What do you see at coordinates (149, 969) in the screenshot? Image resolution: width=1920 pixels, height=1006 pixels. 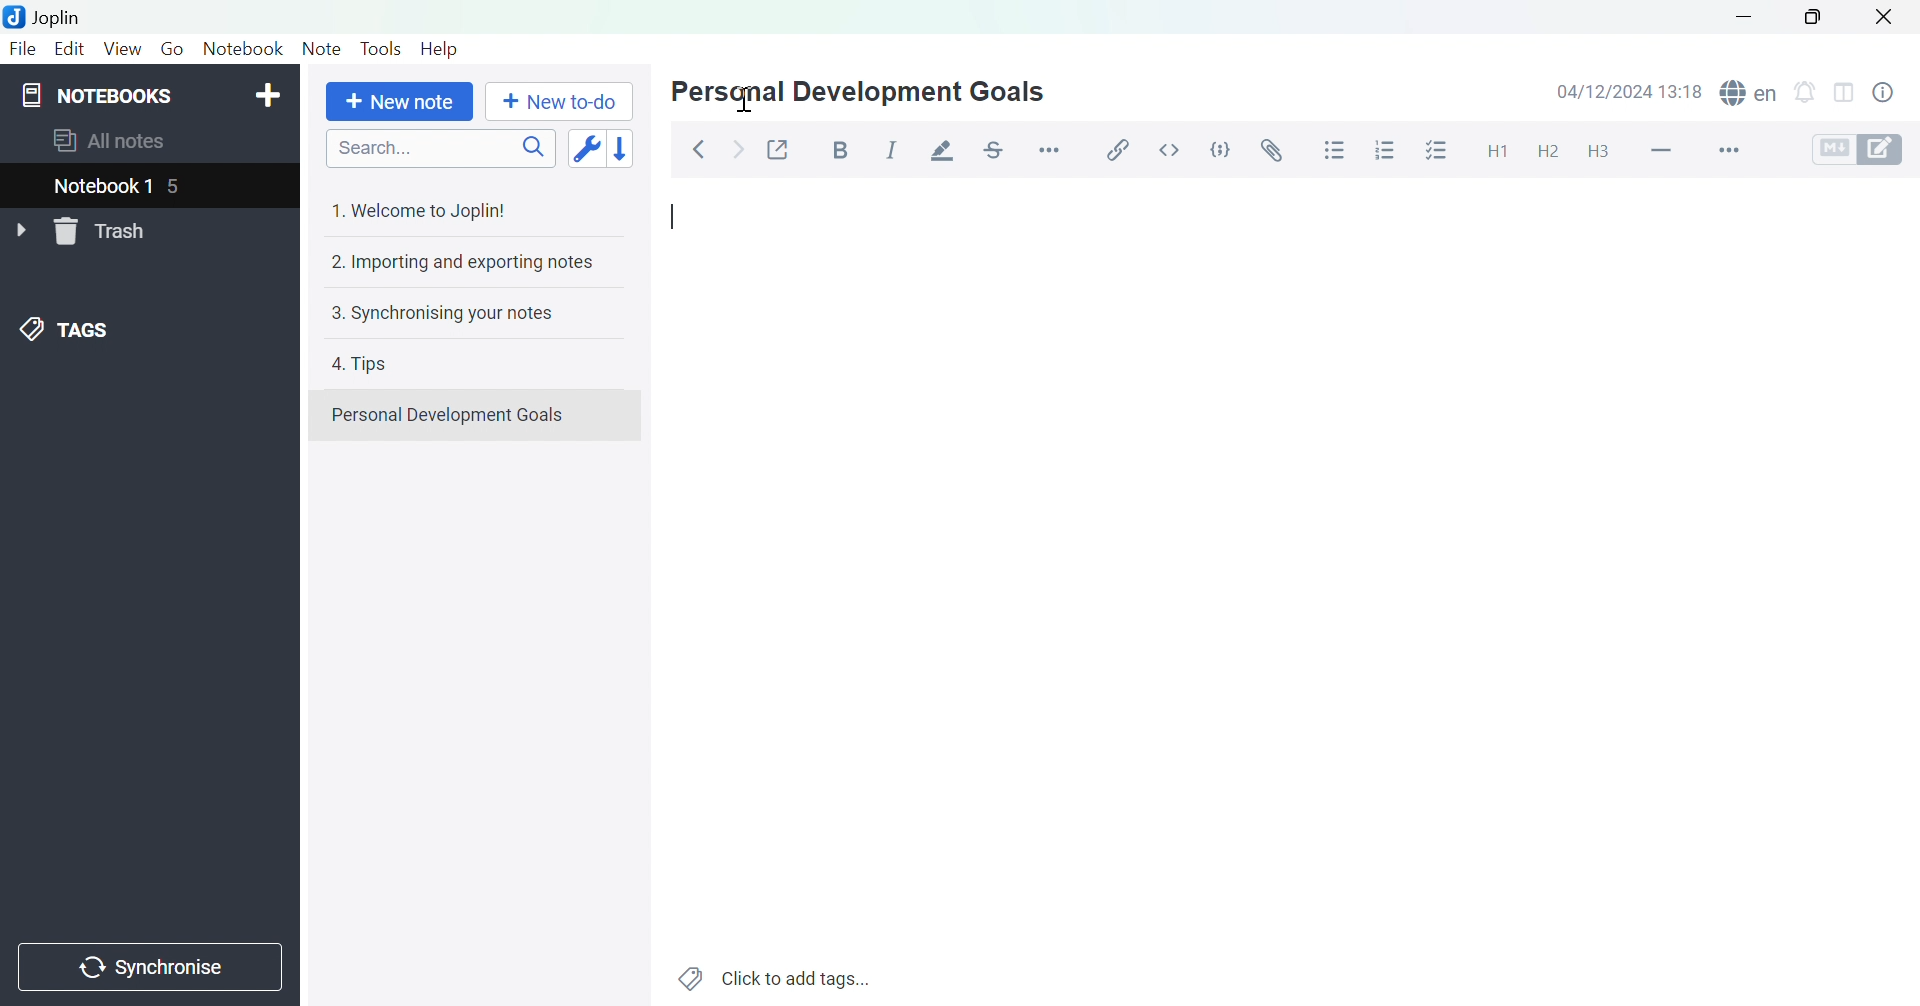 I see `Synchronise` at bounding box center [149, 969].